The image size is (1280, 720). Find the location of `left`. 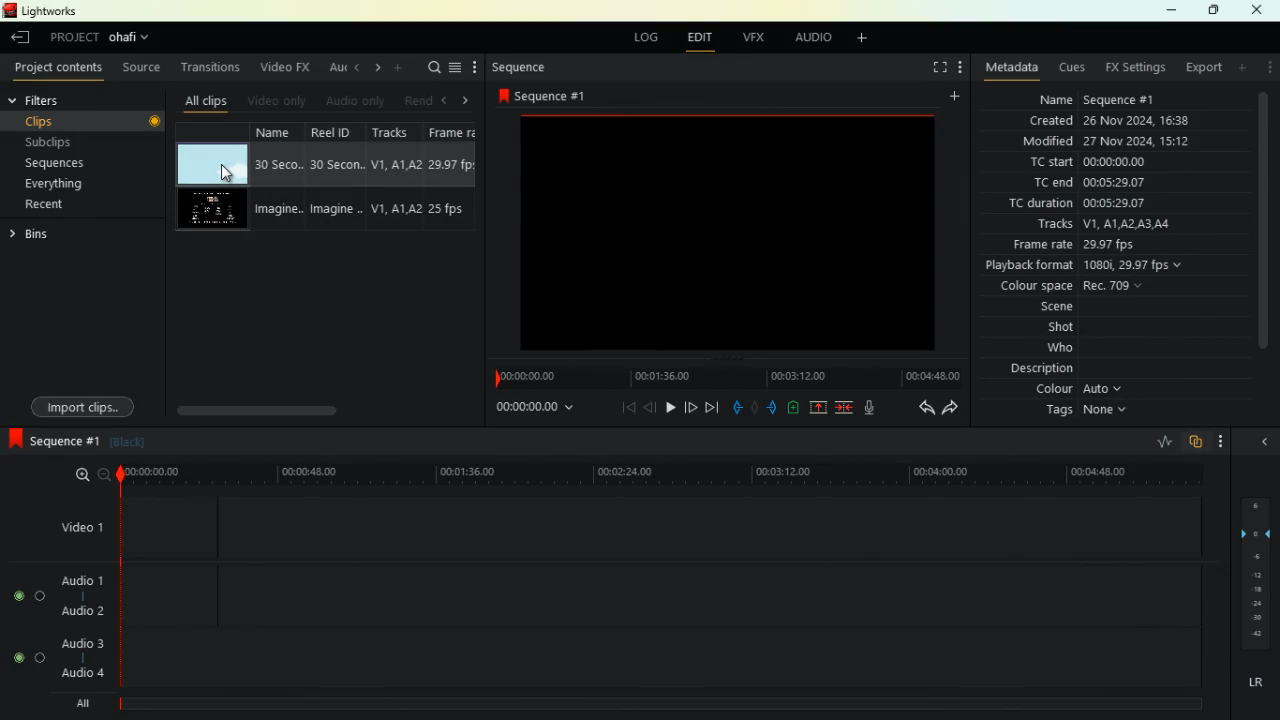

left is located at coordinates (445, 100).